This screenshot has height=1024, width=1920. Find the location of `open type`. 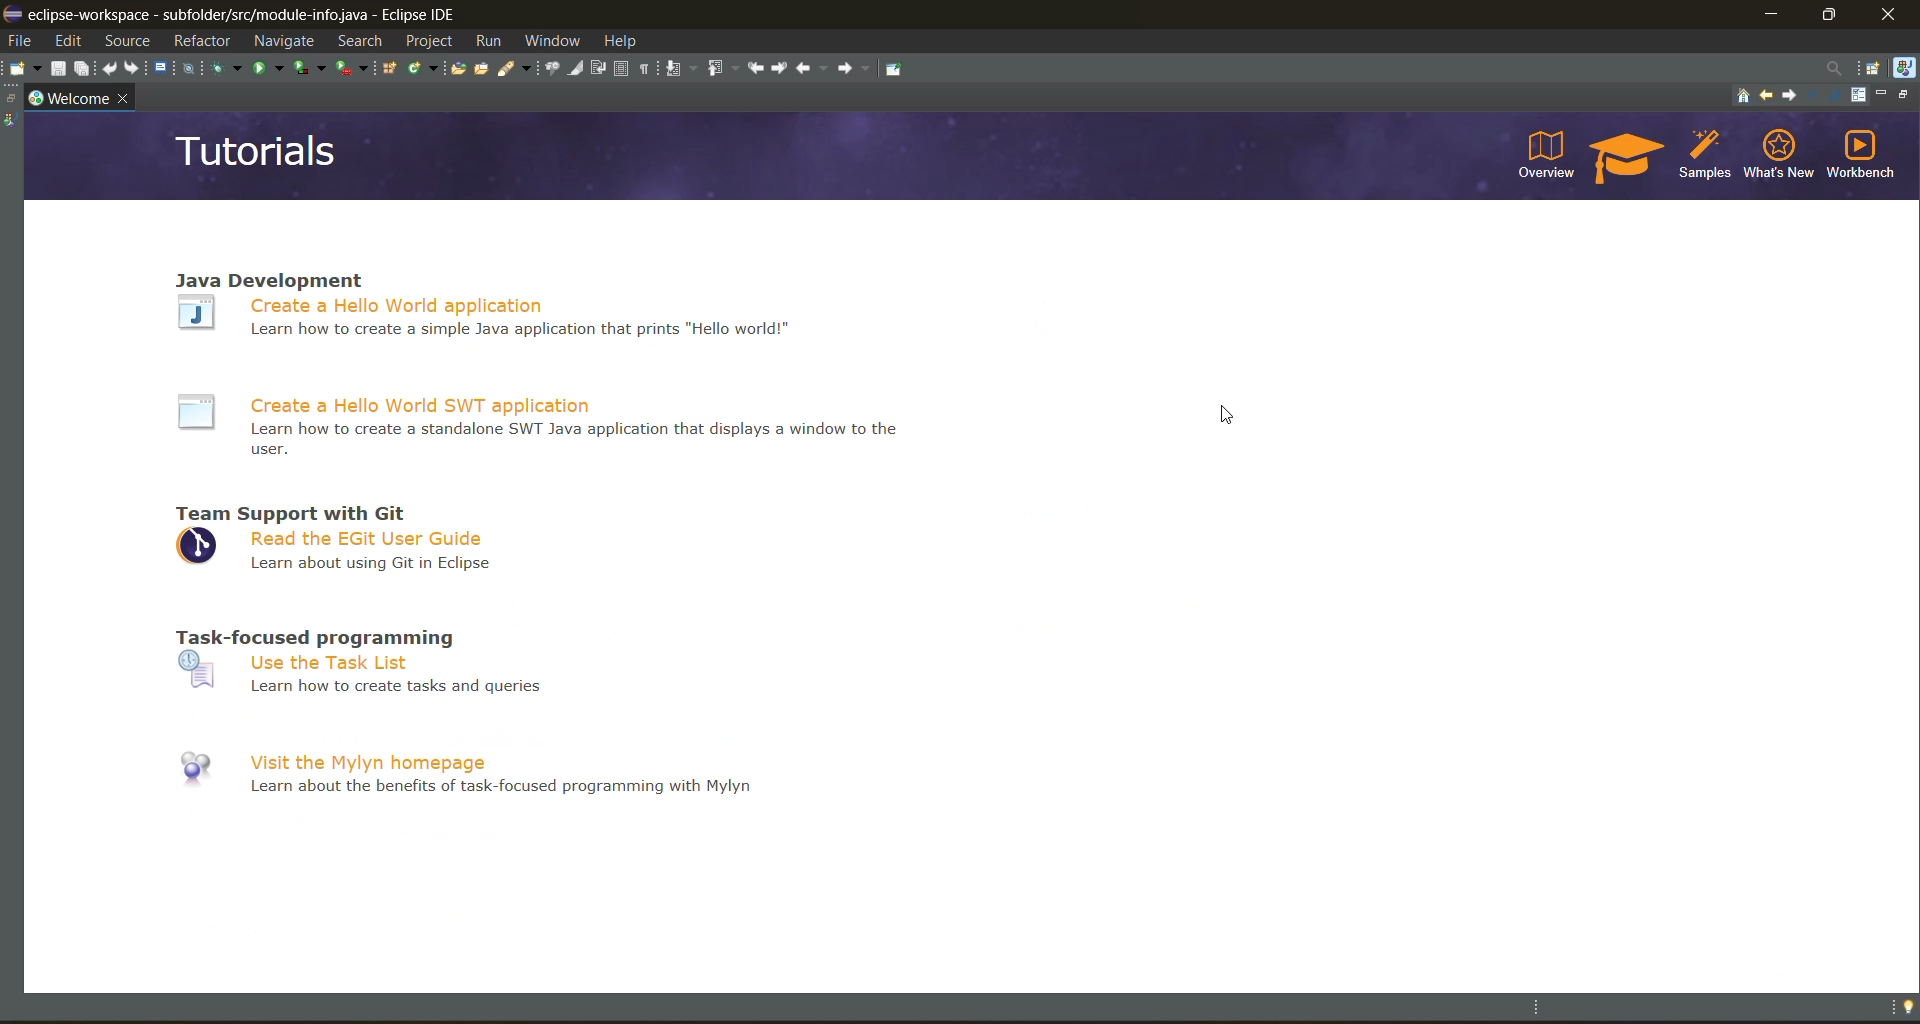

open type is located at coordinates (456, 66).